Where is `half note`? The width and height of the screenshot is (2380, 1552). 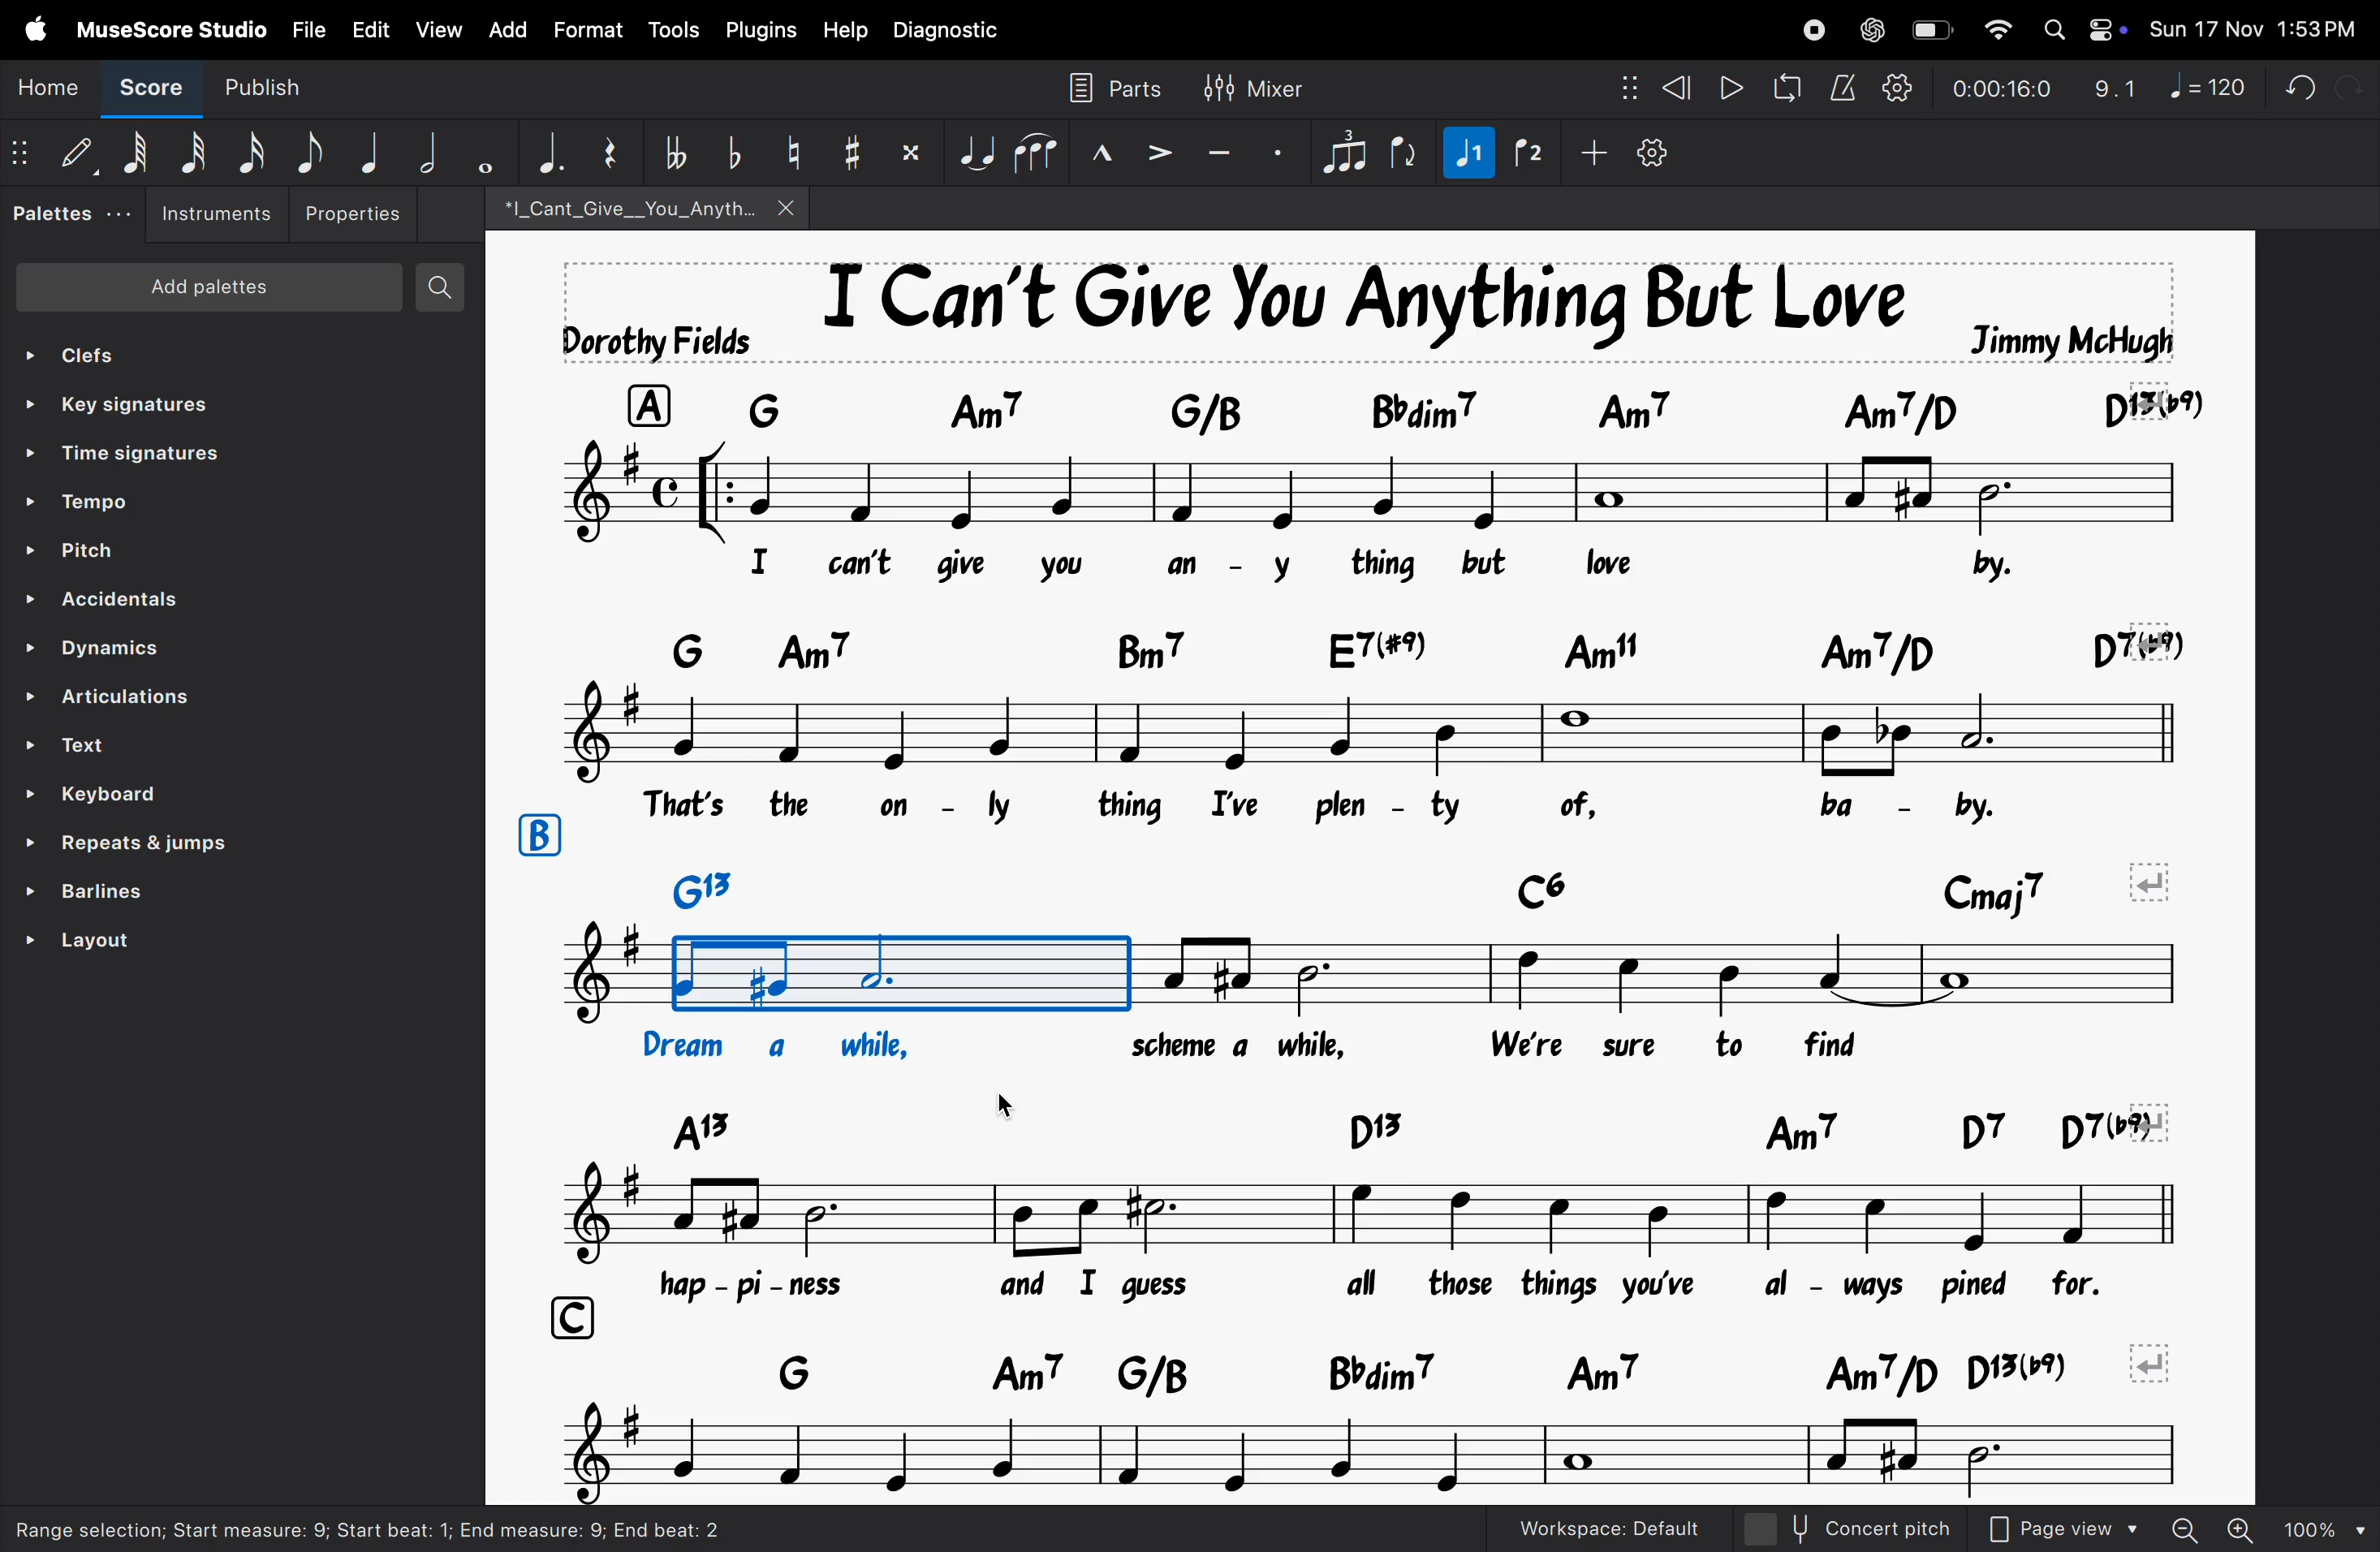 half note is located at coordinates (423, 152).